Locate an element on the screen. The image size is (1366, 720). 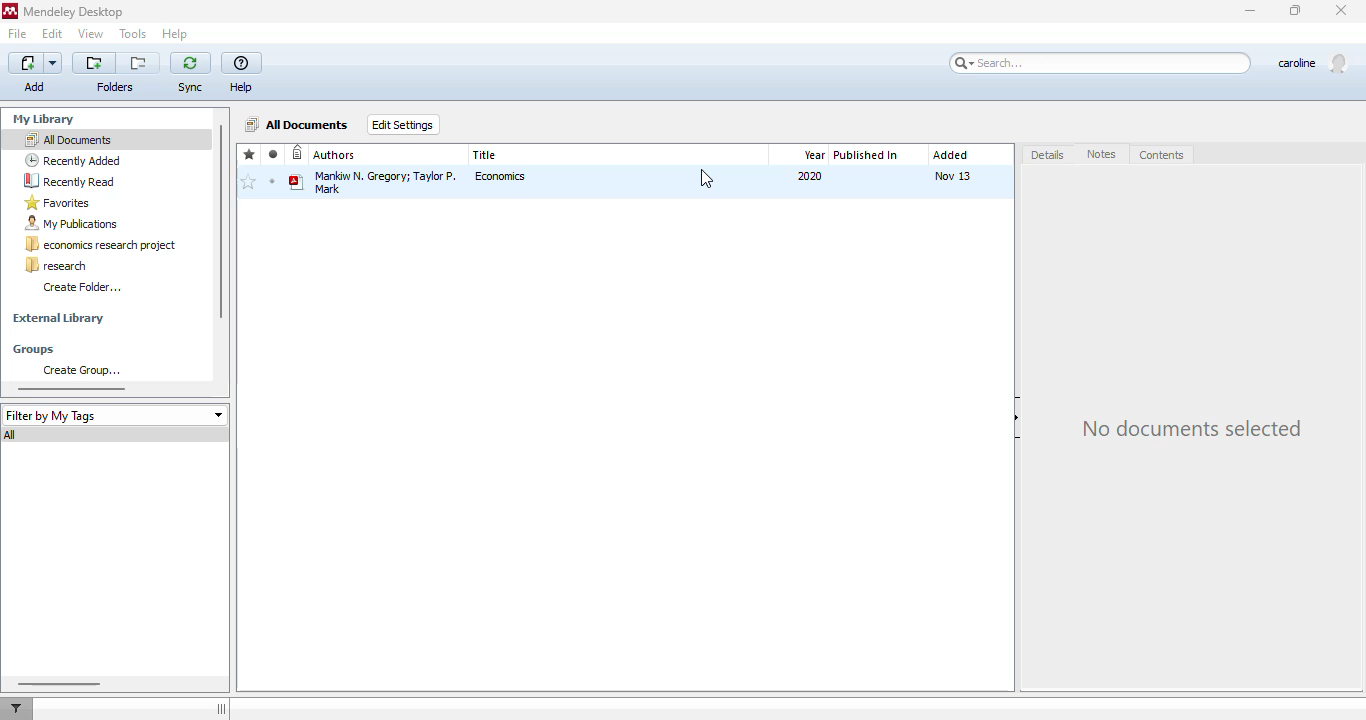
tools is located at coordinates (133, 35).